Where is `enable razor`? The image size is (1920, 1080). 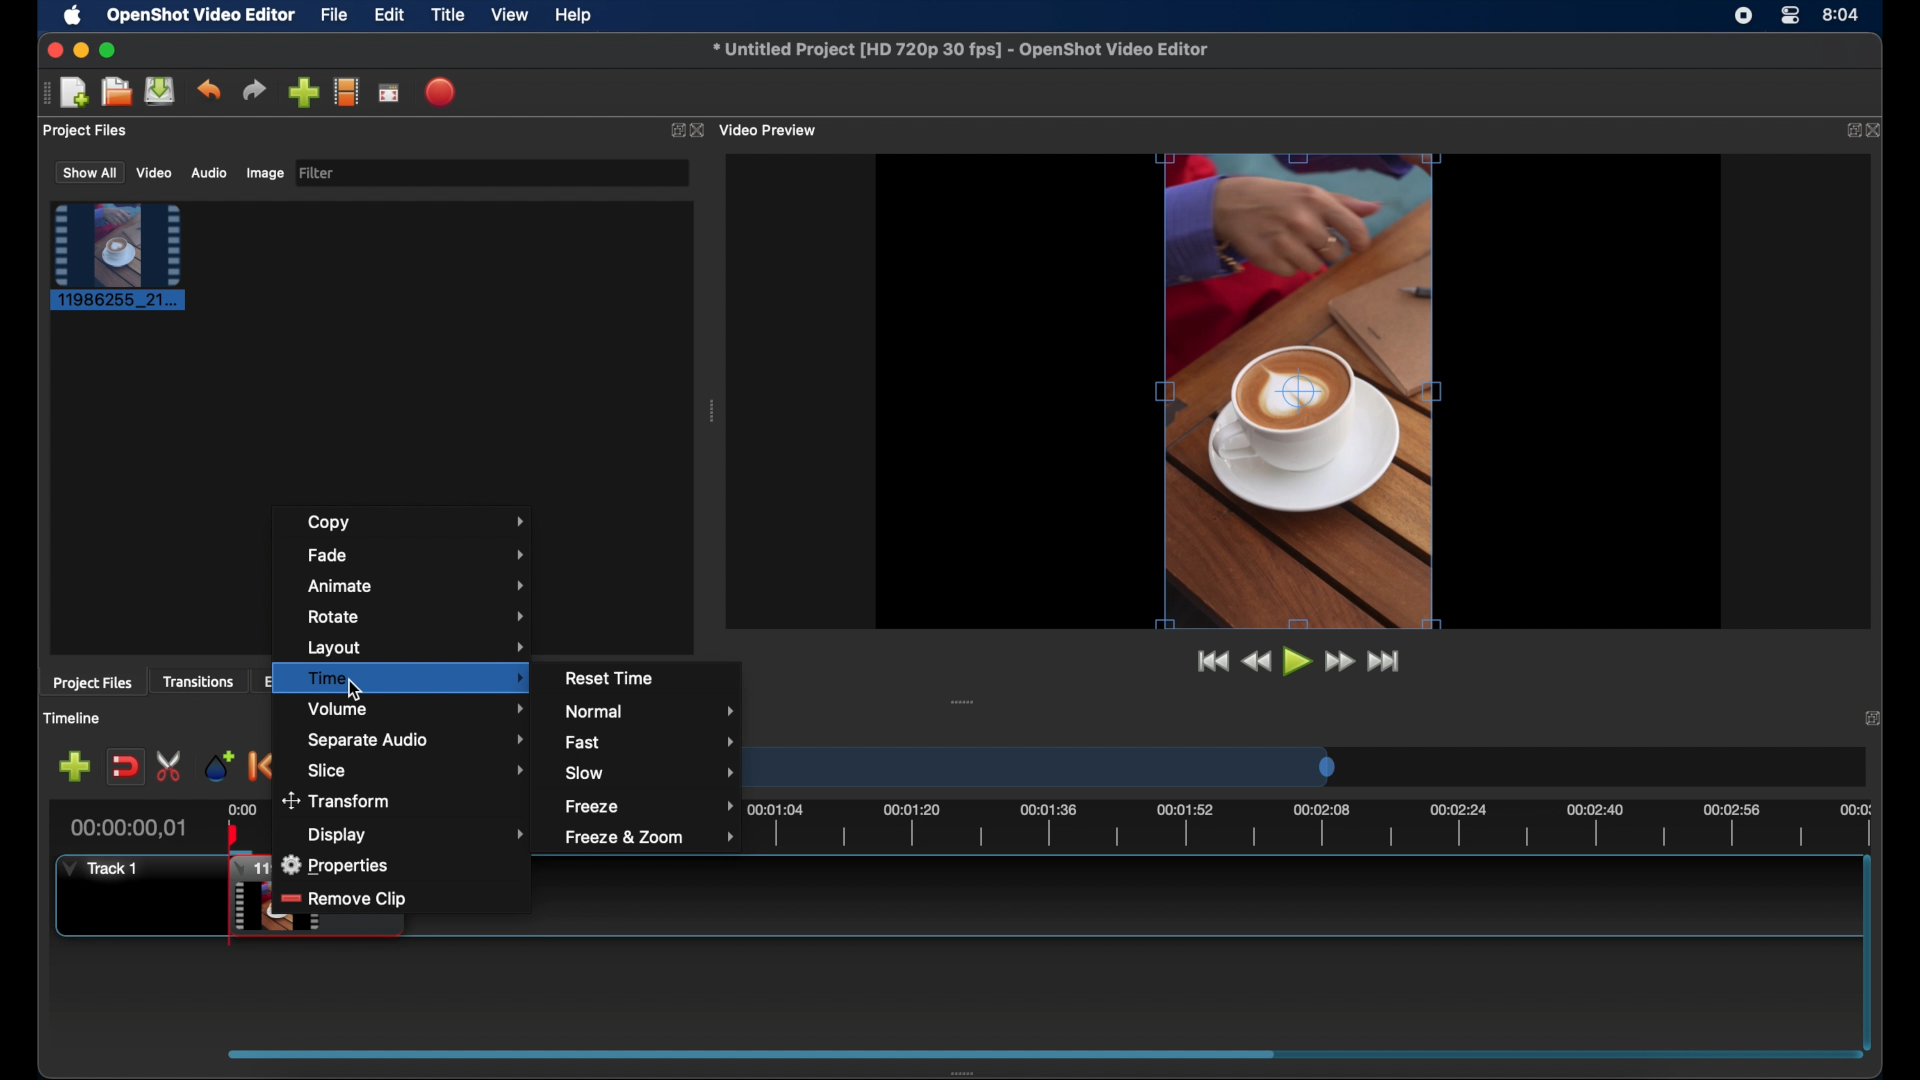
enable razor is located at coordinates (171, 766).